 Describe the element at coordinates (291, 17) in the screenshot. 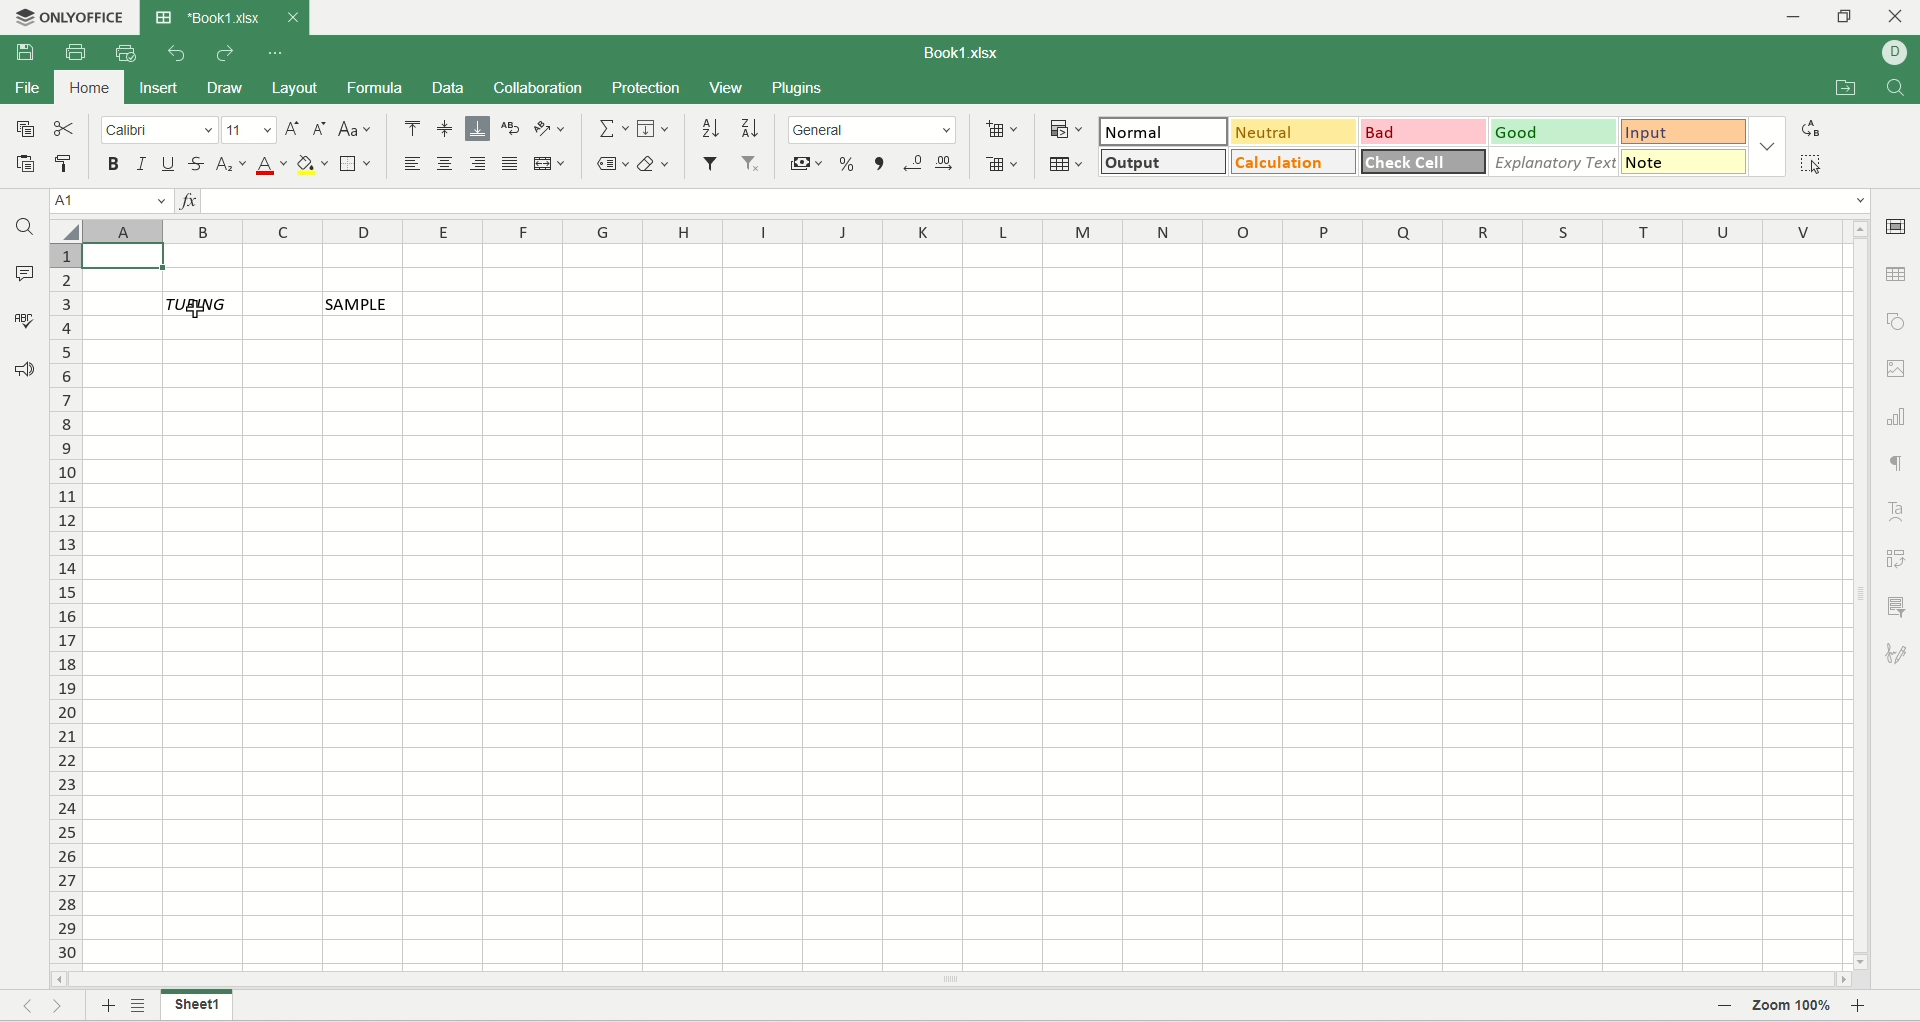

I see `close` at that location.